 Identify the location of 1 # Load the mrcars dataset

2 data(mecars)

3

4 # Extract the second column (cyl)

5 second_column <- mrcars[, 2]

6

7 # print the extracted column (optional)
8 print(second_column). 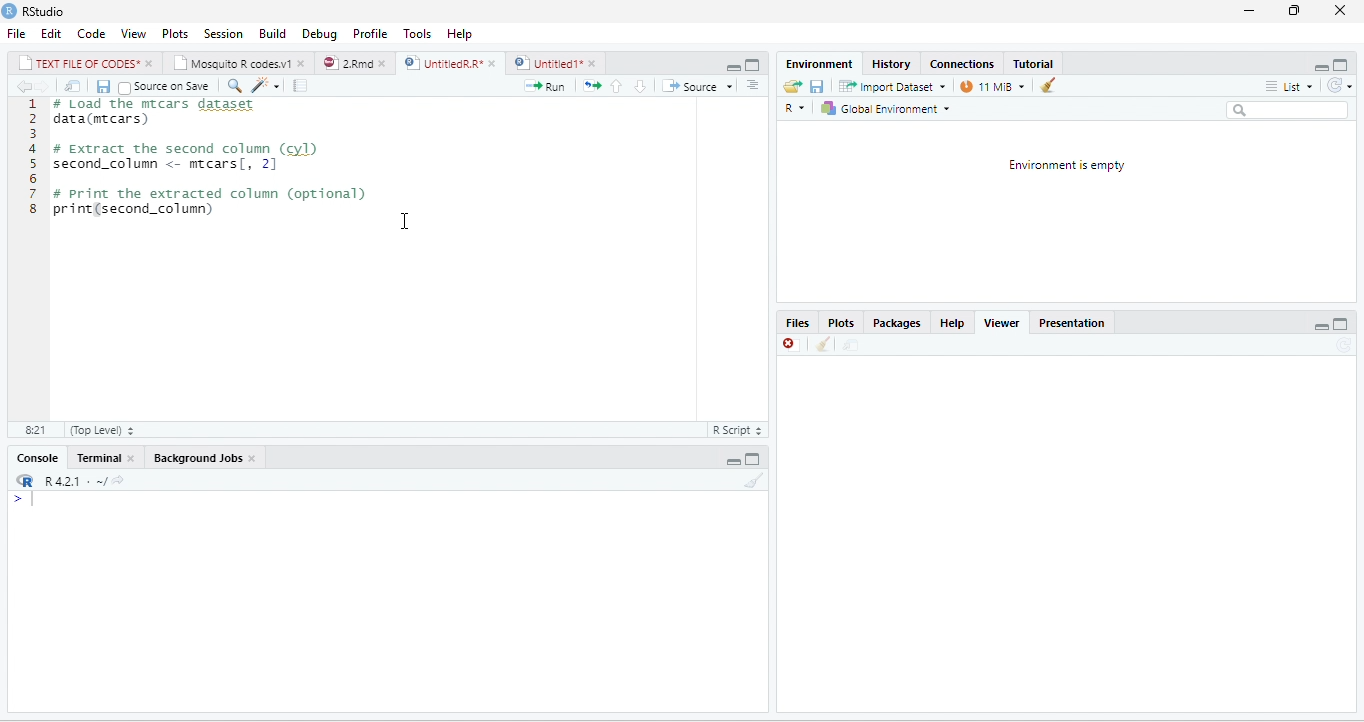
(207, 160).